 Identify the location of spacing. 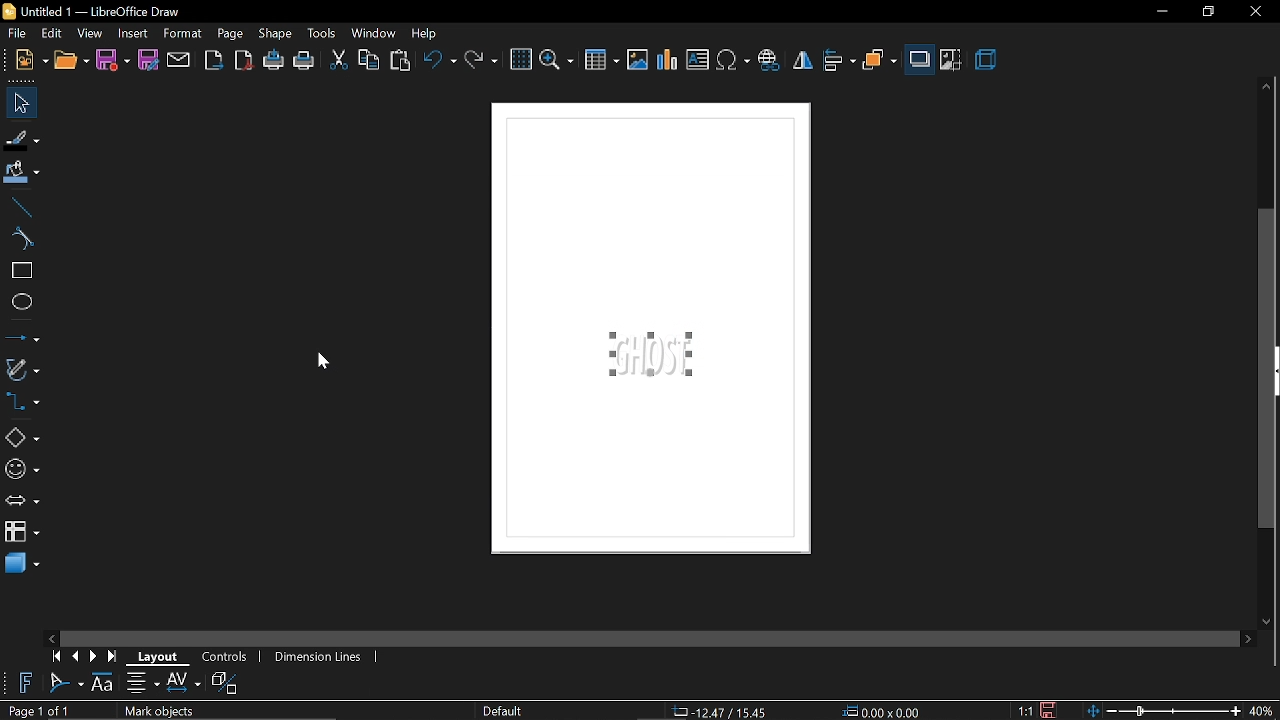
(183, 683).